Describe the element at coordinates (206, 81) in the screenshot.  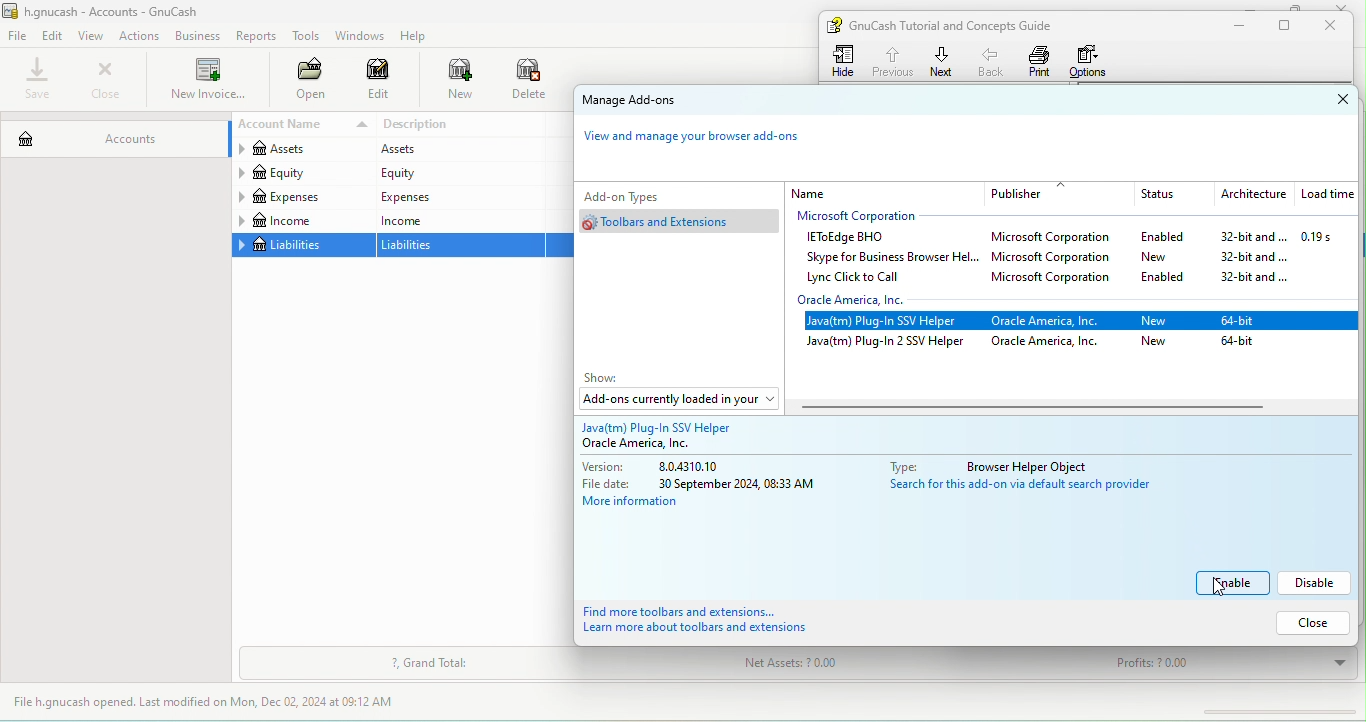
I see `new invoice` at that location.